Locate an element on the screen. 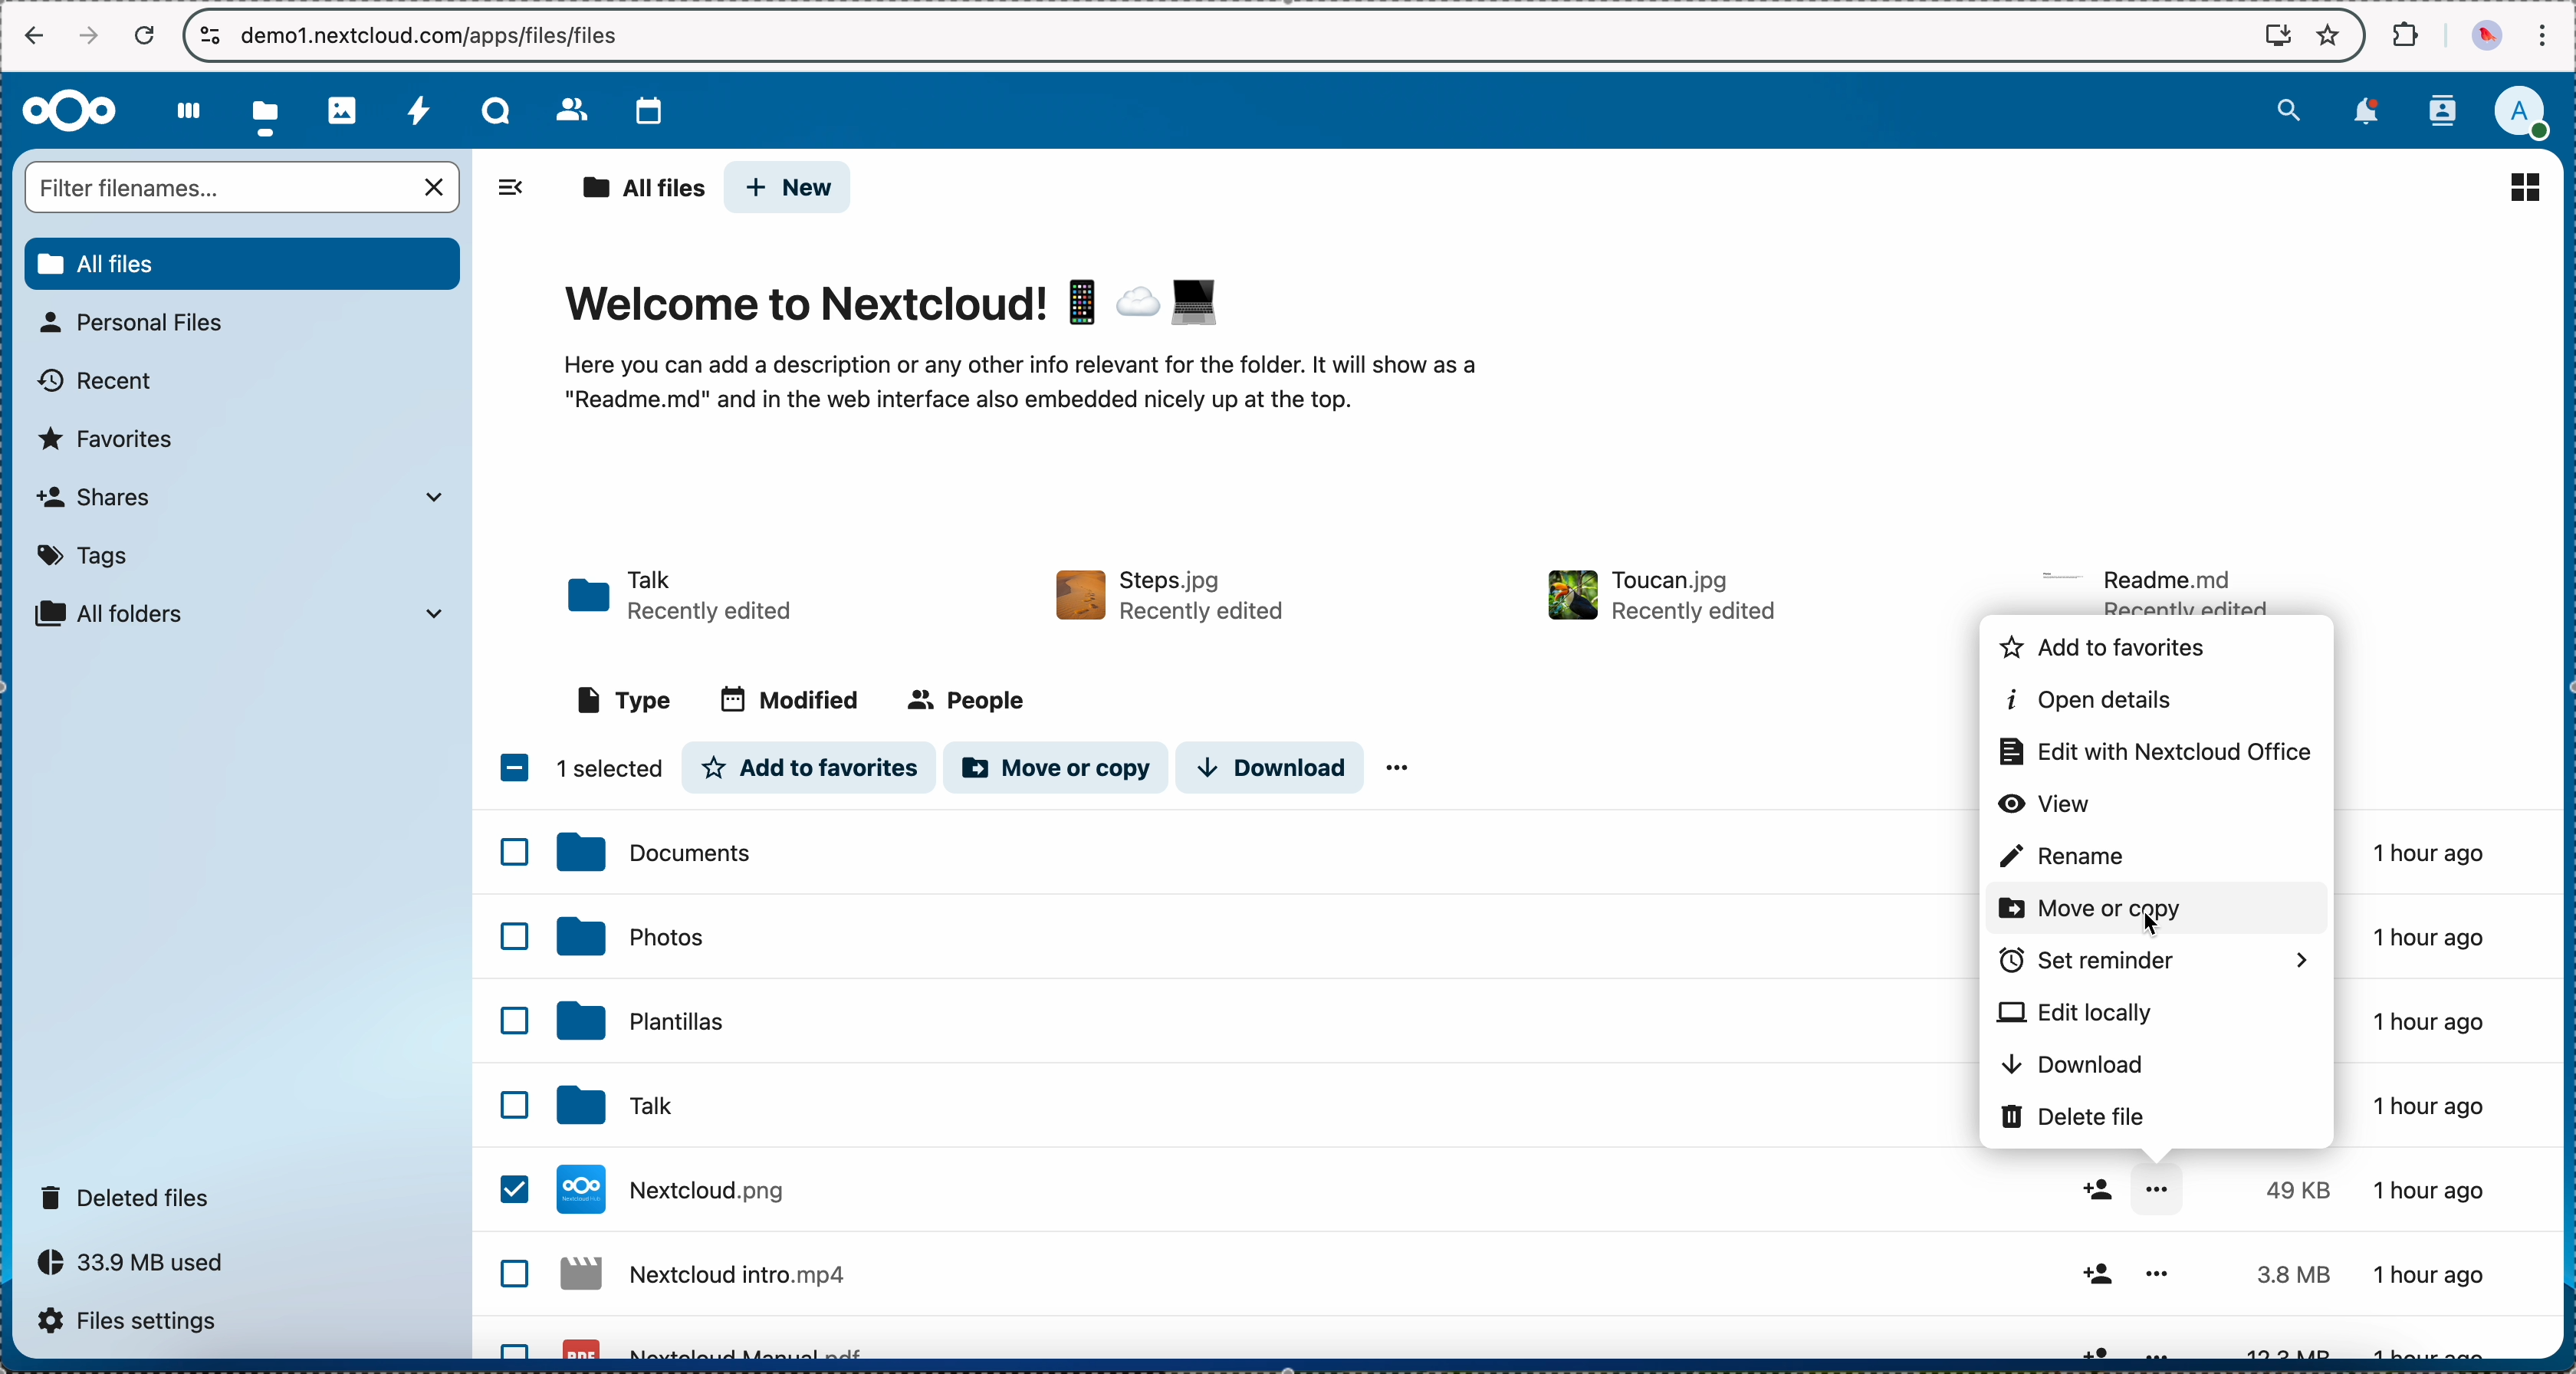 Image resolution: width=2576 pixels, height=1374 pixels. dashboard is located at coordinates (185, 108).